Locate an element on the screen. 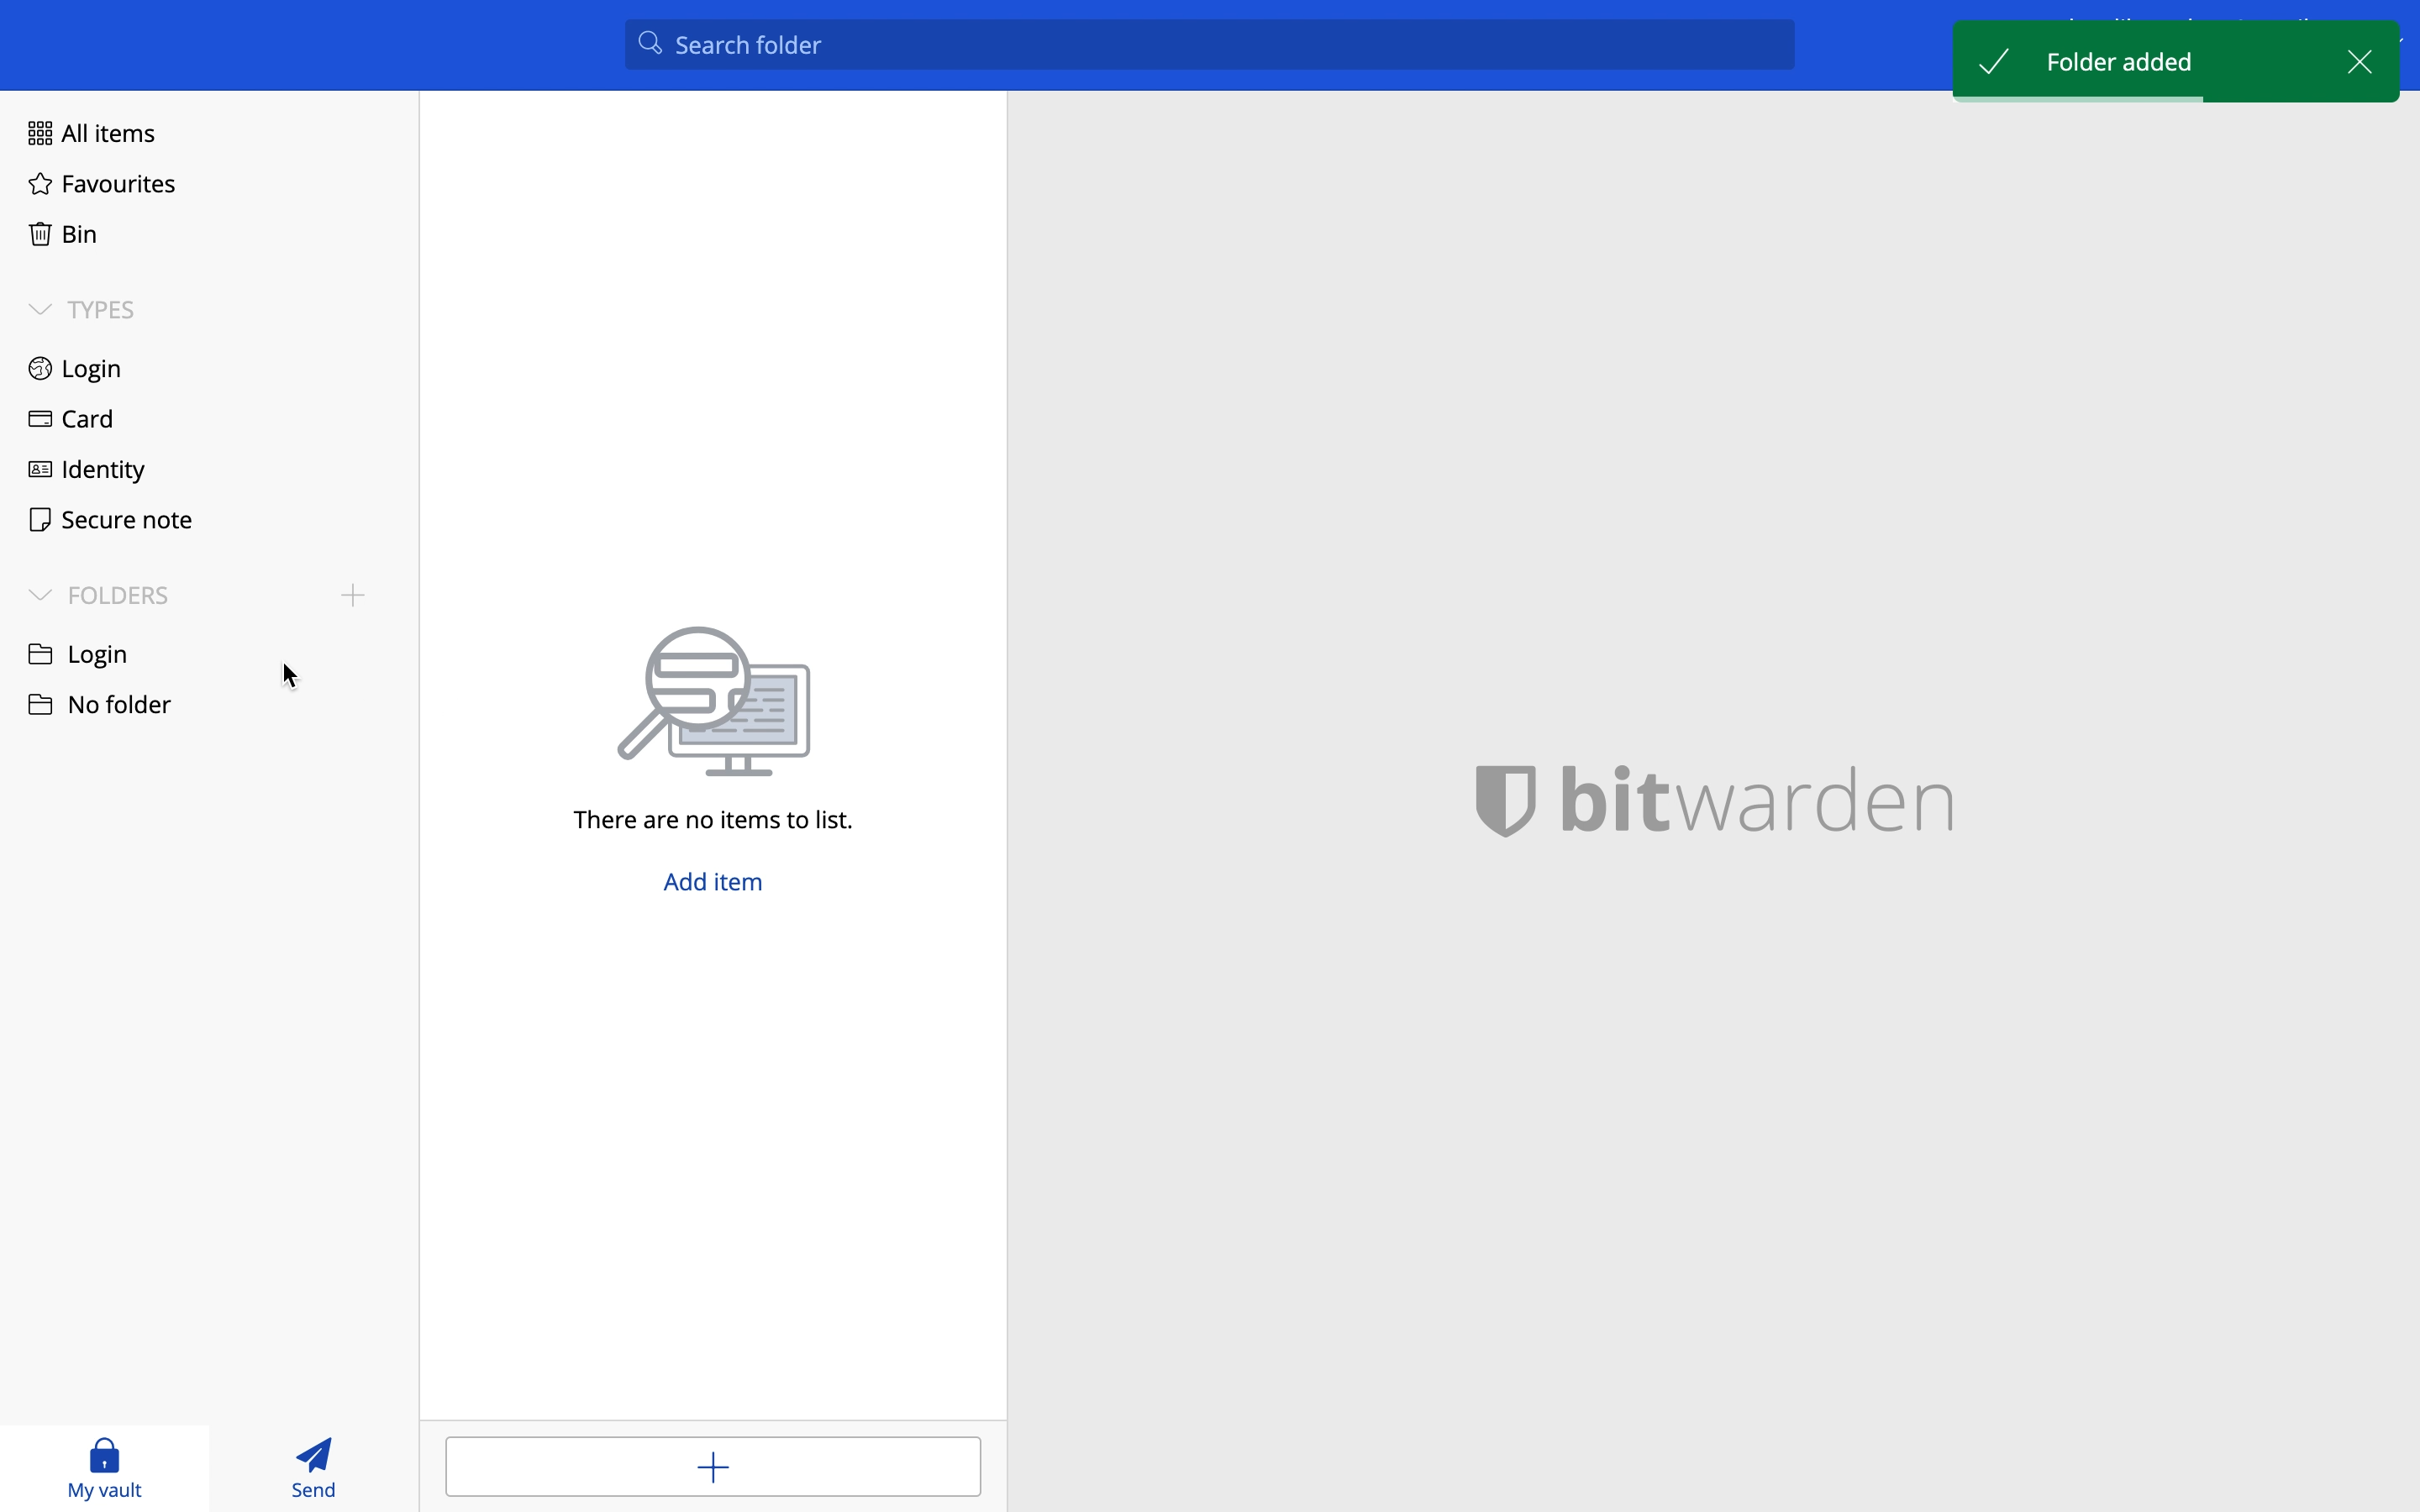 The image size is (2420, 1512). my vault is located at coordinates (105, 1467).